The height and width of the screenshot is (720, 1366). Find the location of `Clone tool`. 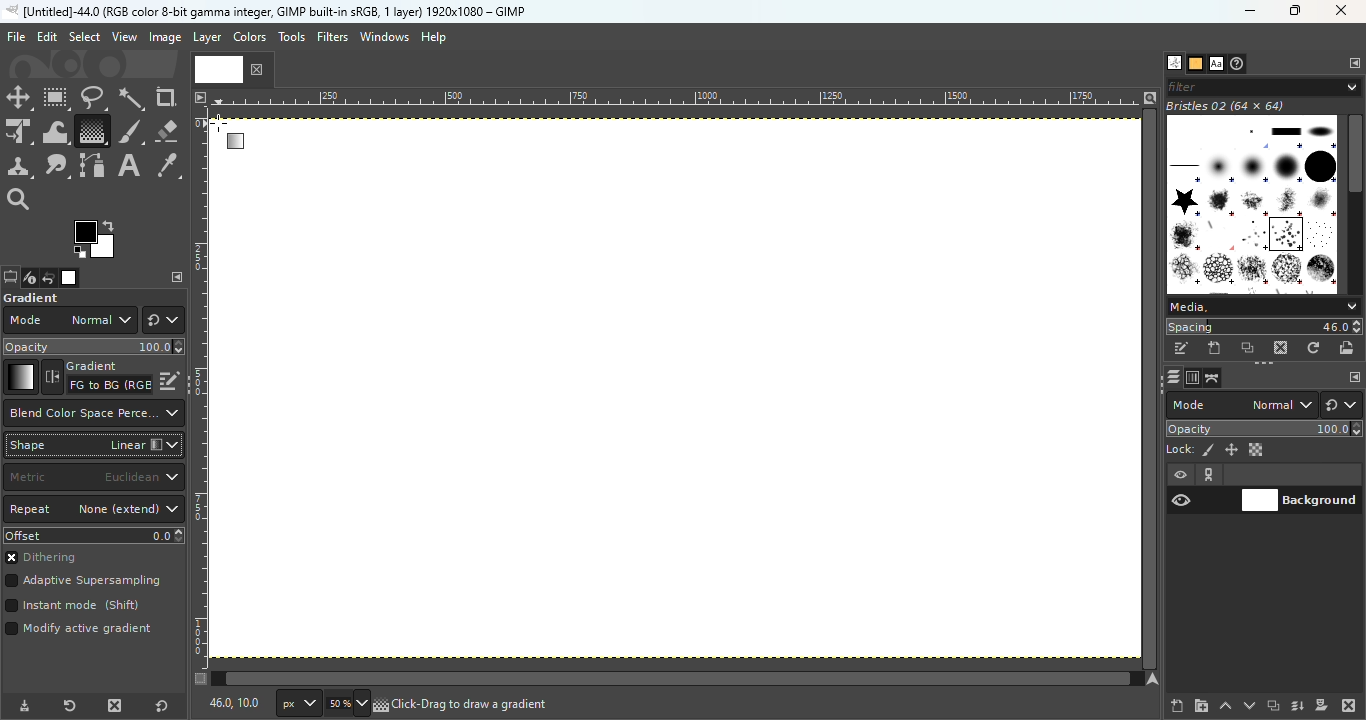

Clone tool is located at coordinates (19, 167).